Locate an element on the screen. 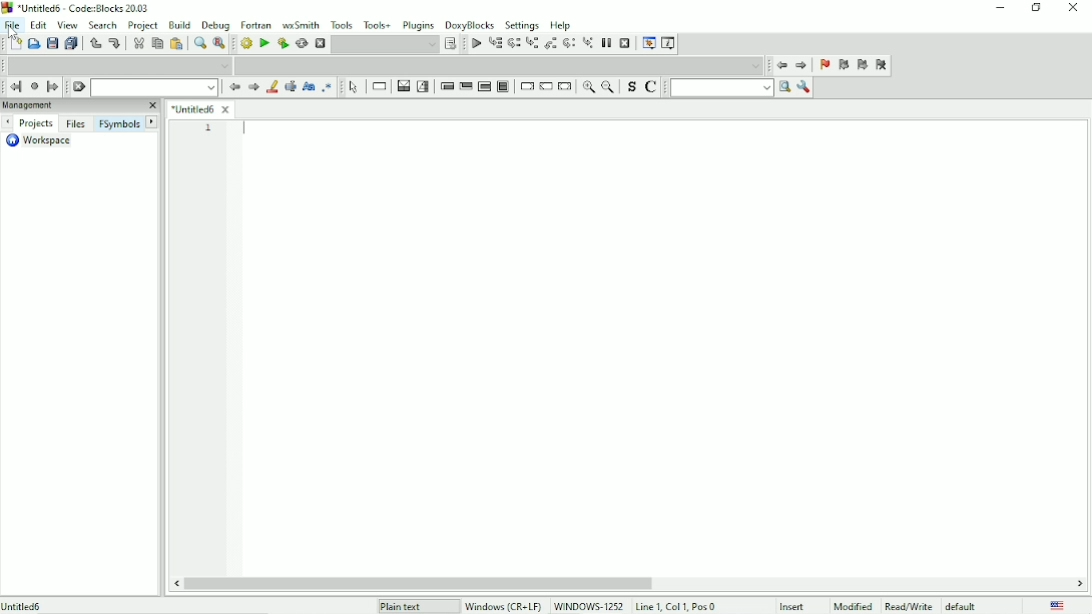 The height and width of the screenshot is (614, 1092). Debugging windows is located at coordinates (649, 43).